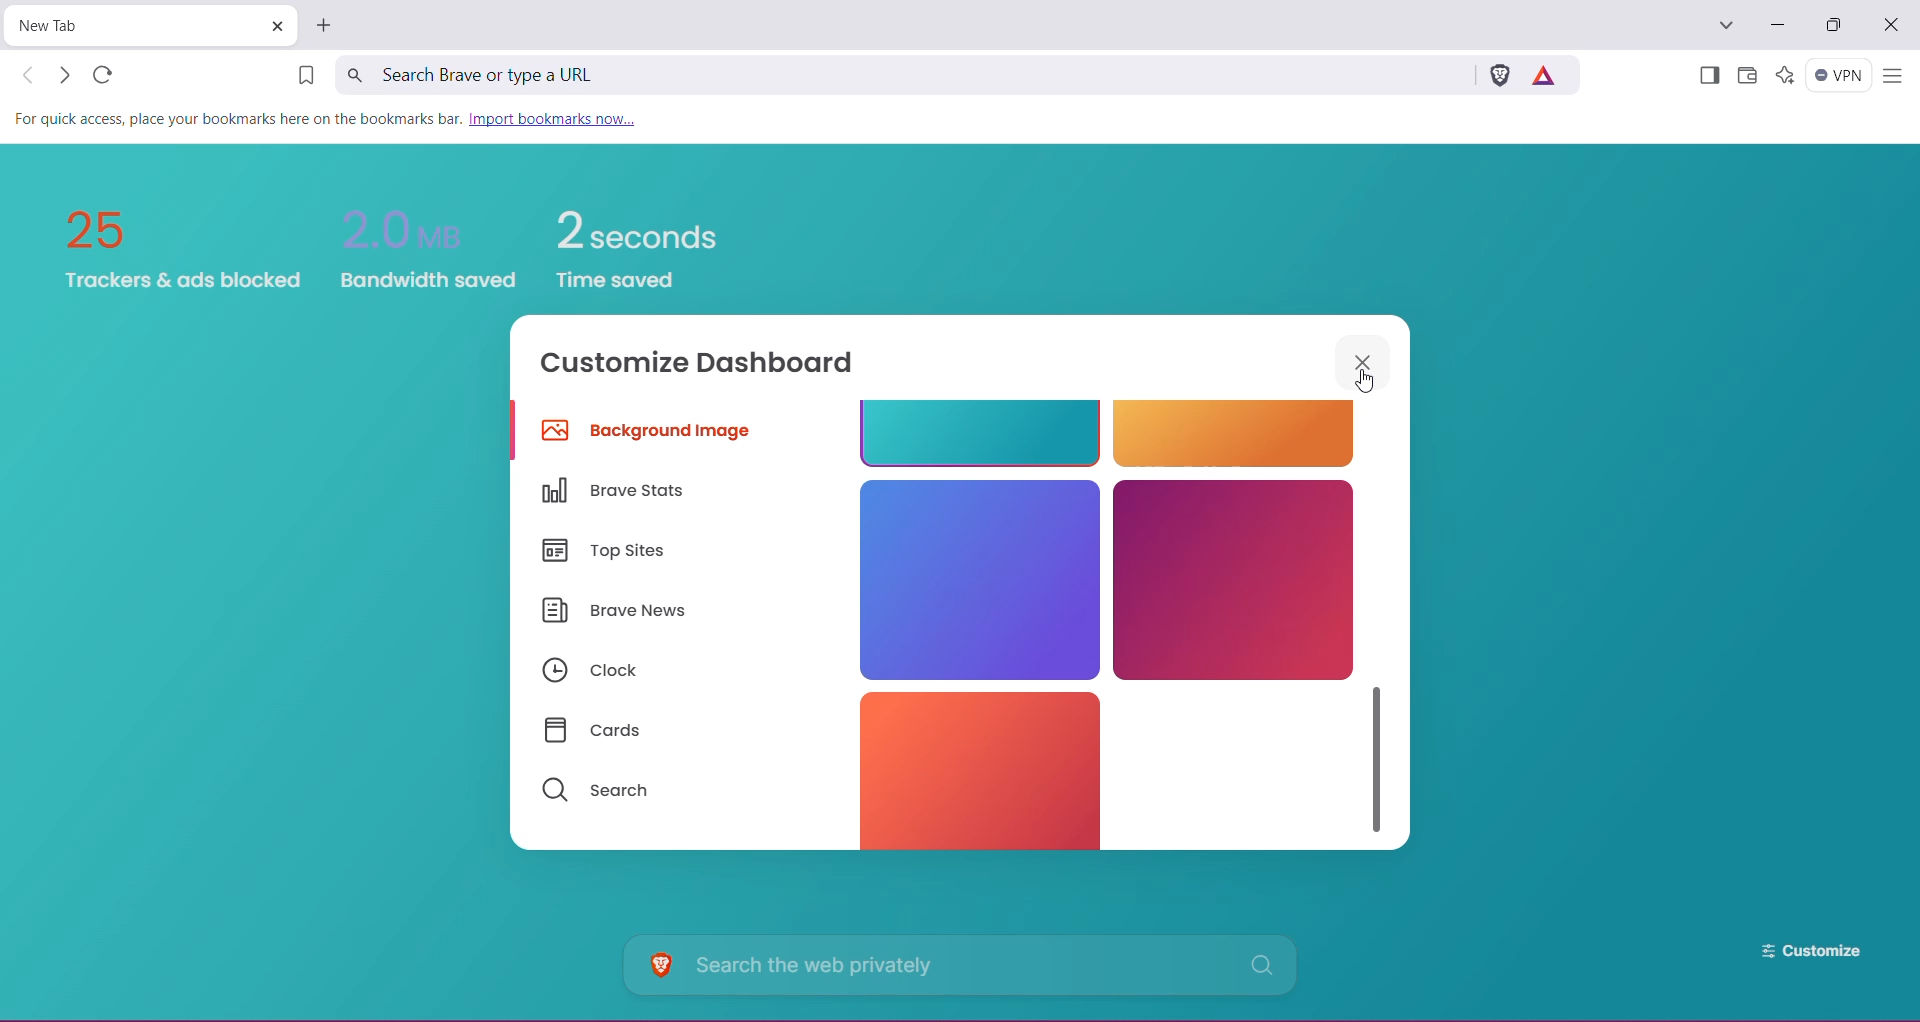 Image resolution: width=1920 pixels, height=1022 pixels. I want to click on Click to go forward, hold to see history, so click(63, 75).